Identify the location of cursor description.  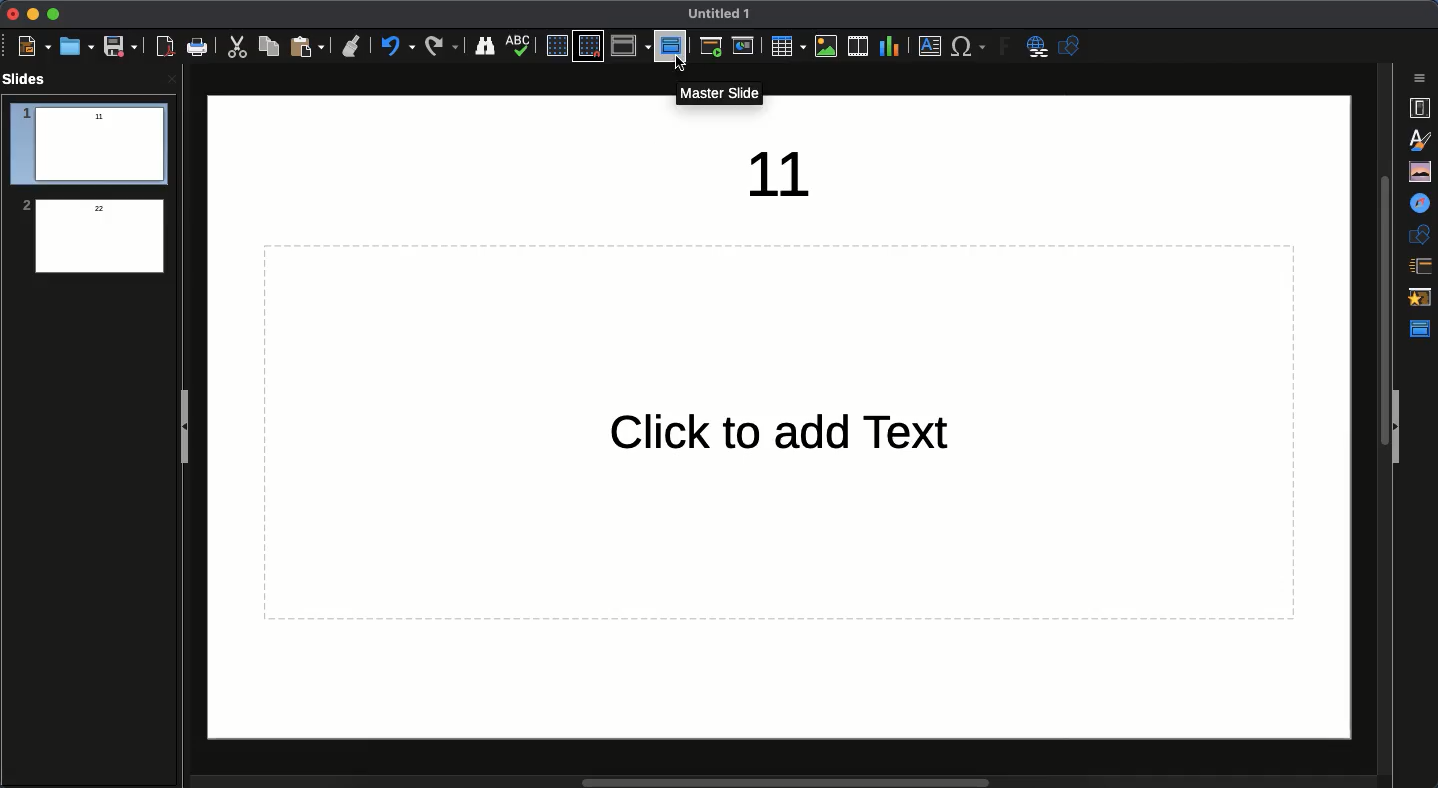
(724, 92).